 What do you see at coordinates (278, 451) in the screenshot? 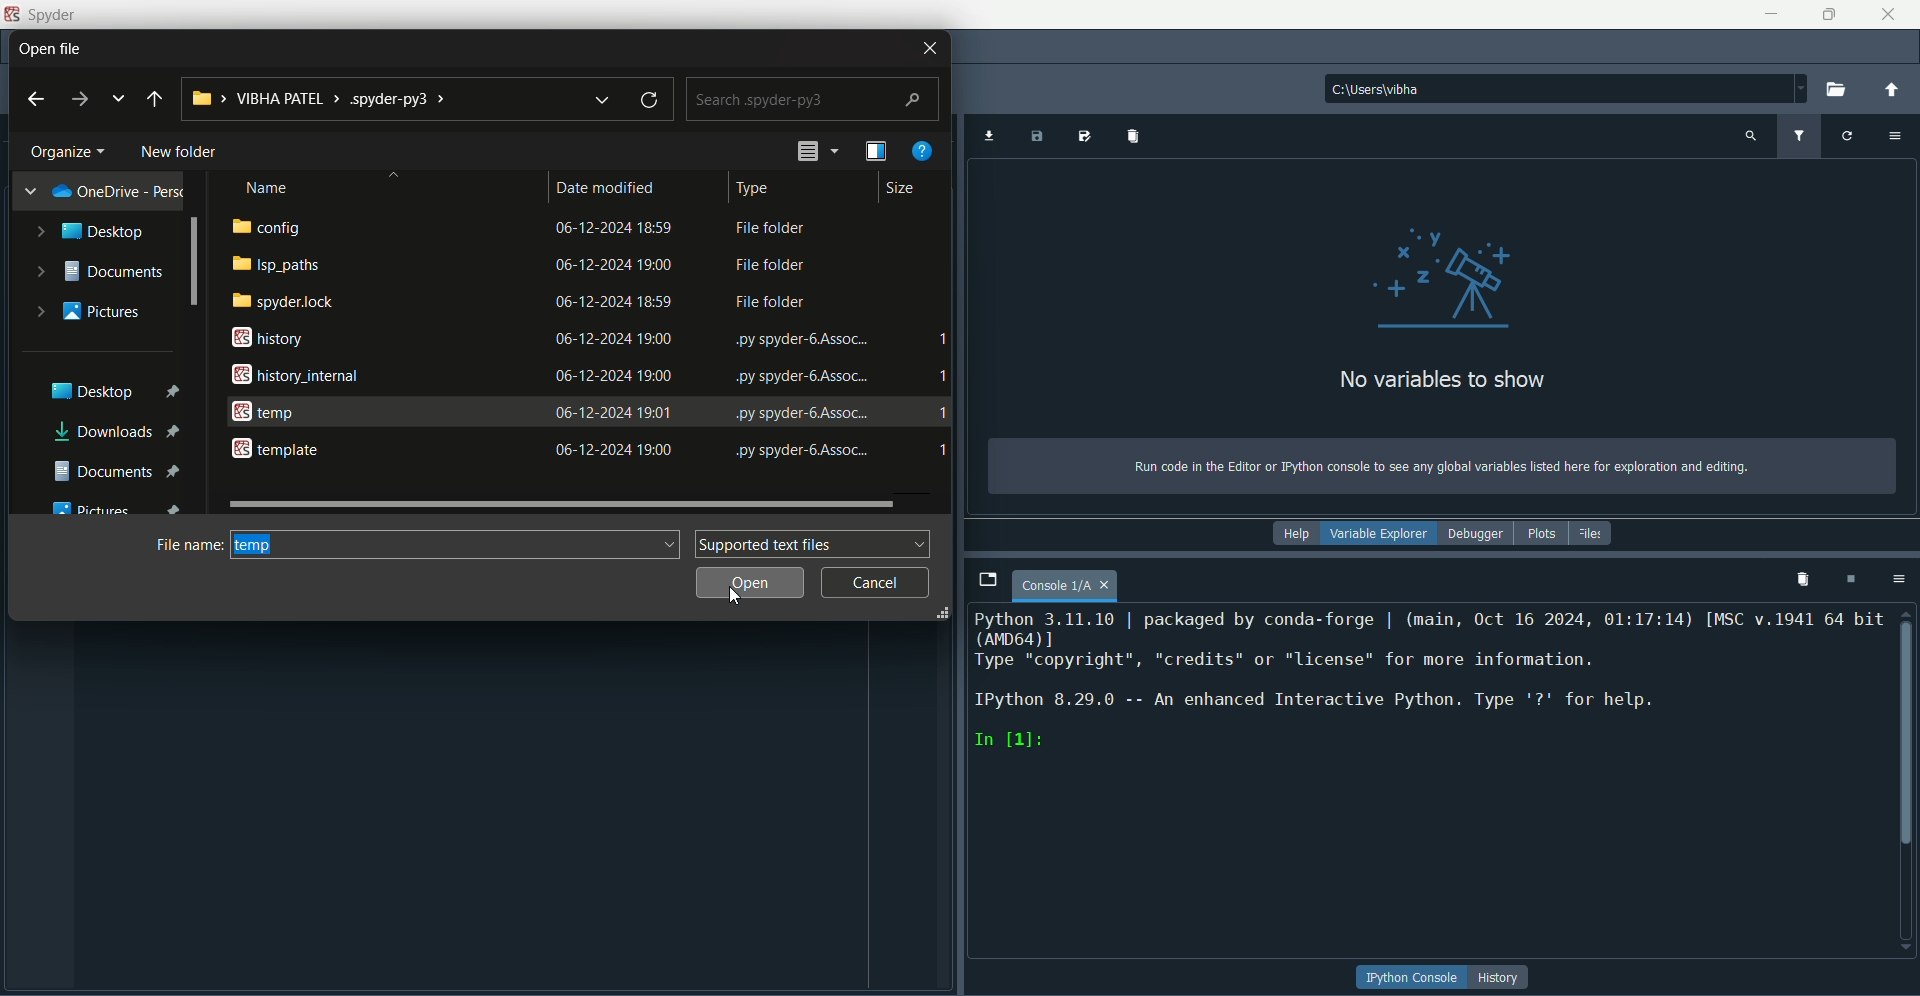
I see `template` at bounding box center [278, 451].